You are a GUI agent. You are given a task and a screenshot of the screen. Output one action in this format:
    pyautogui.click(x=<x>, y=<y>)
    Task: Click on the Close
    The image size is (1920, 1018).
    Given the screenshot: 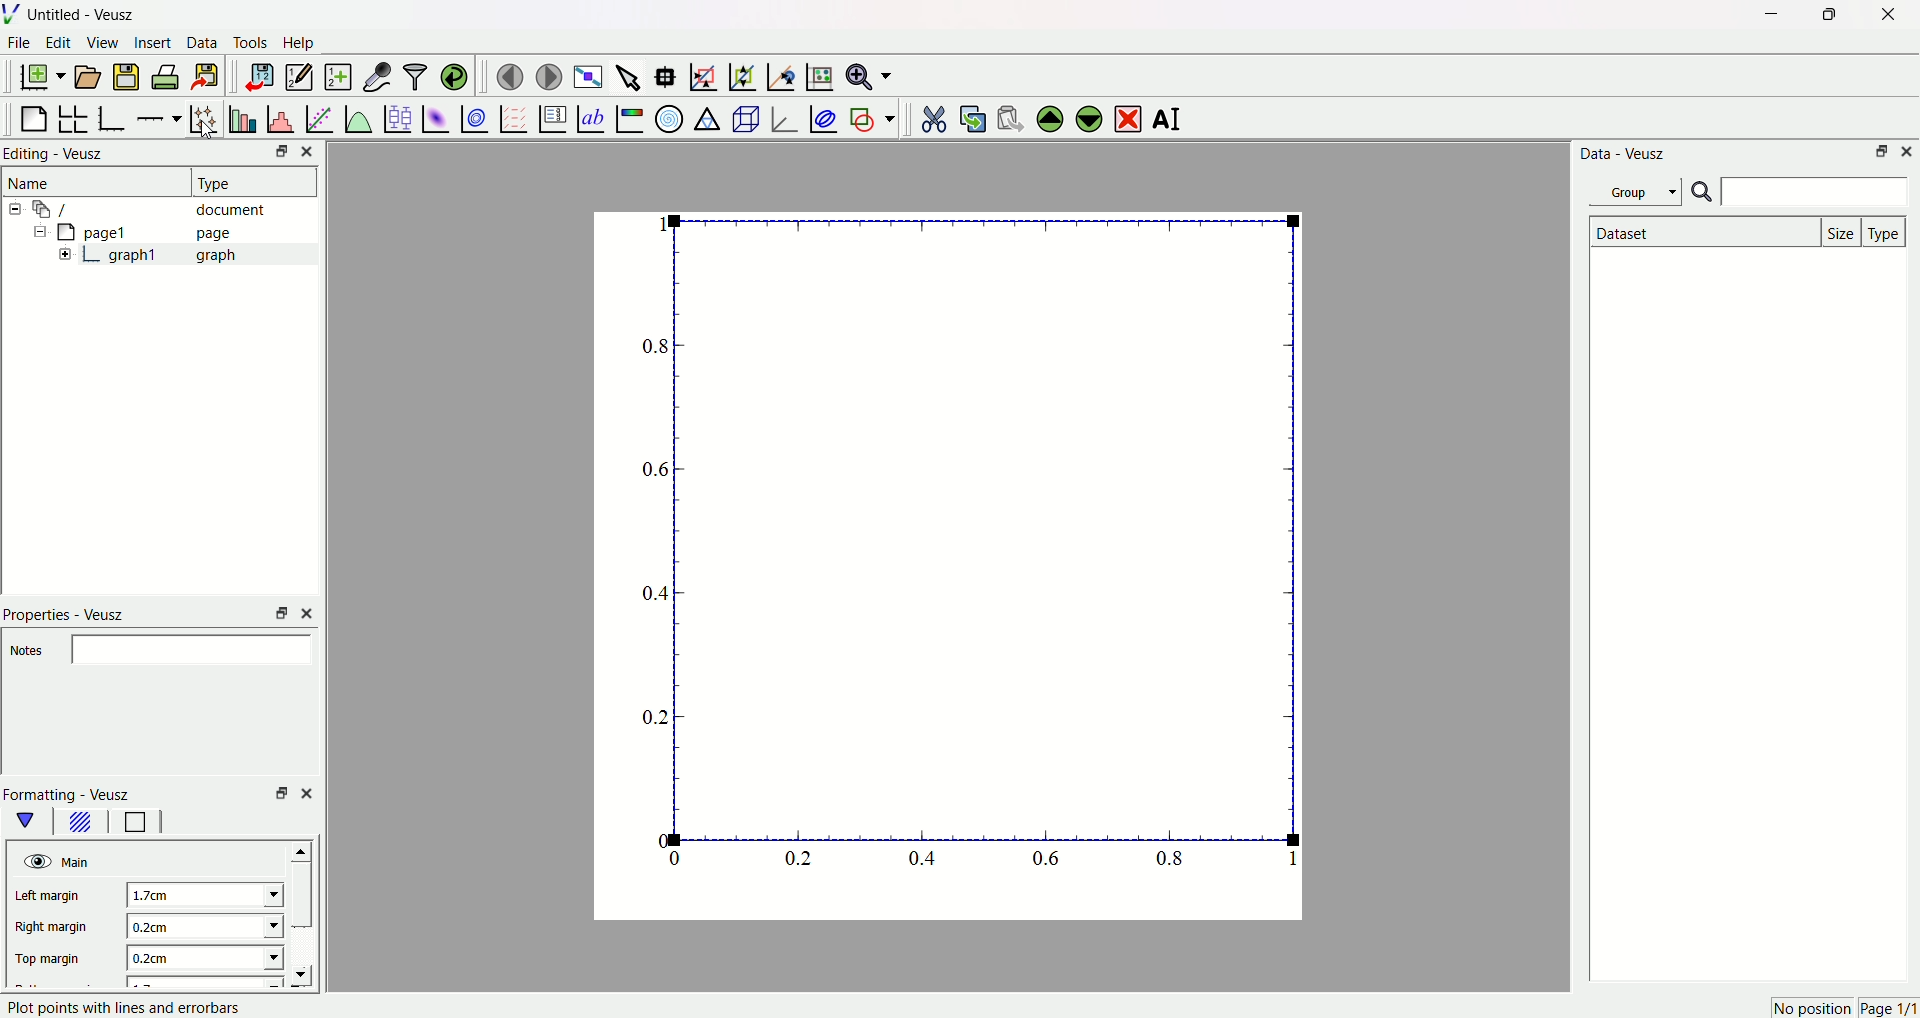 What is the action you would take?
    pyautogui.click(x=1881, y=17)
    